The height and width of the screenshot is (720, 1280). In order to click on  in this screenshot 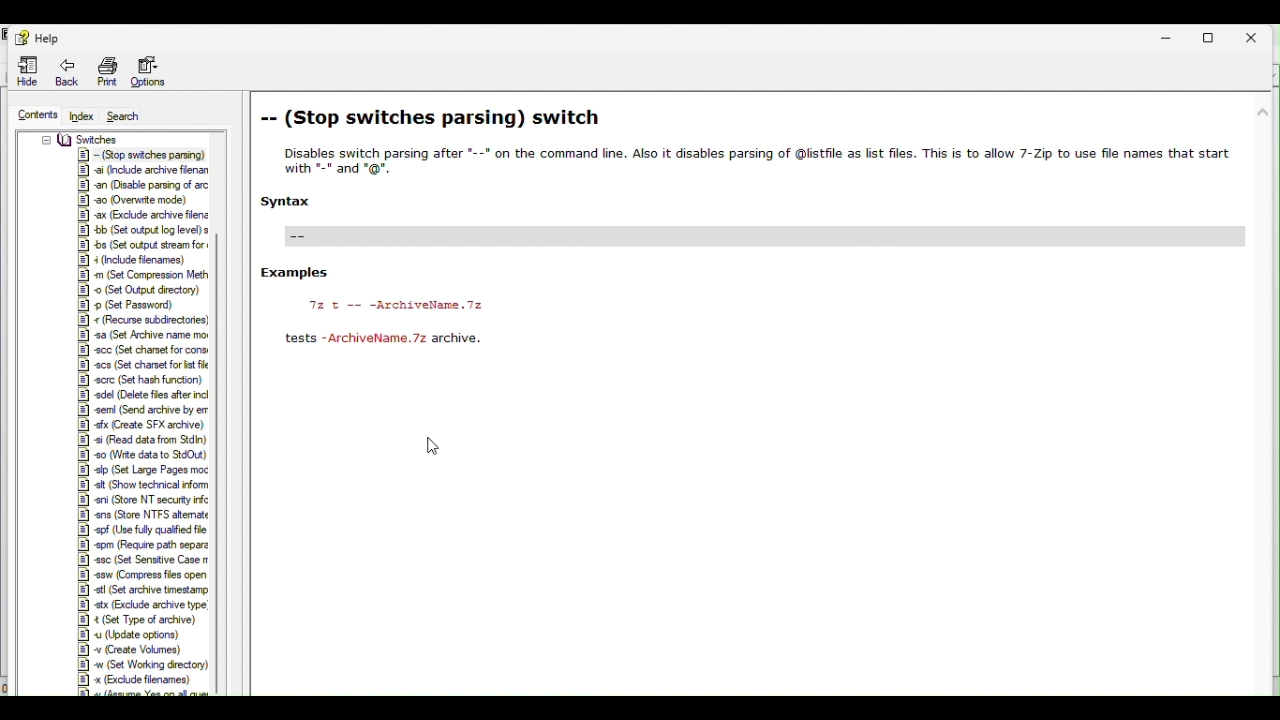, I will do `click(146, 499)`.